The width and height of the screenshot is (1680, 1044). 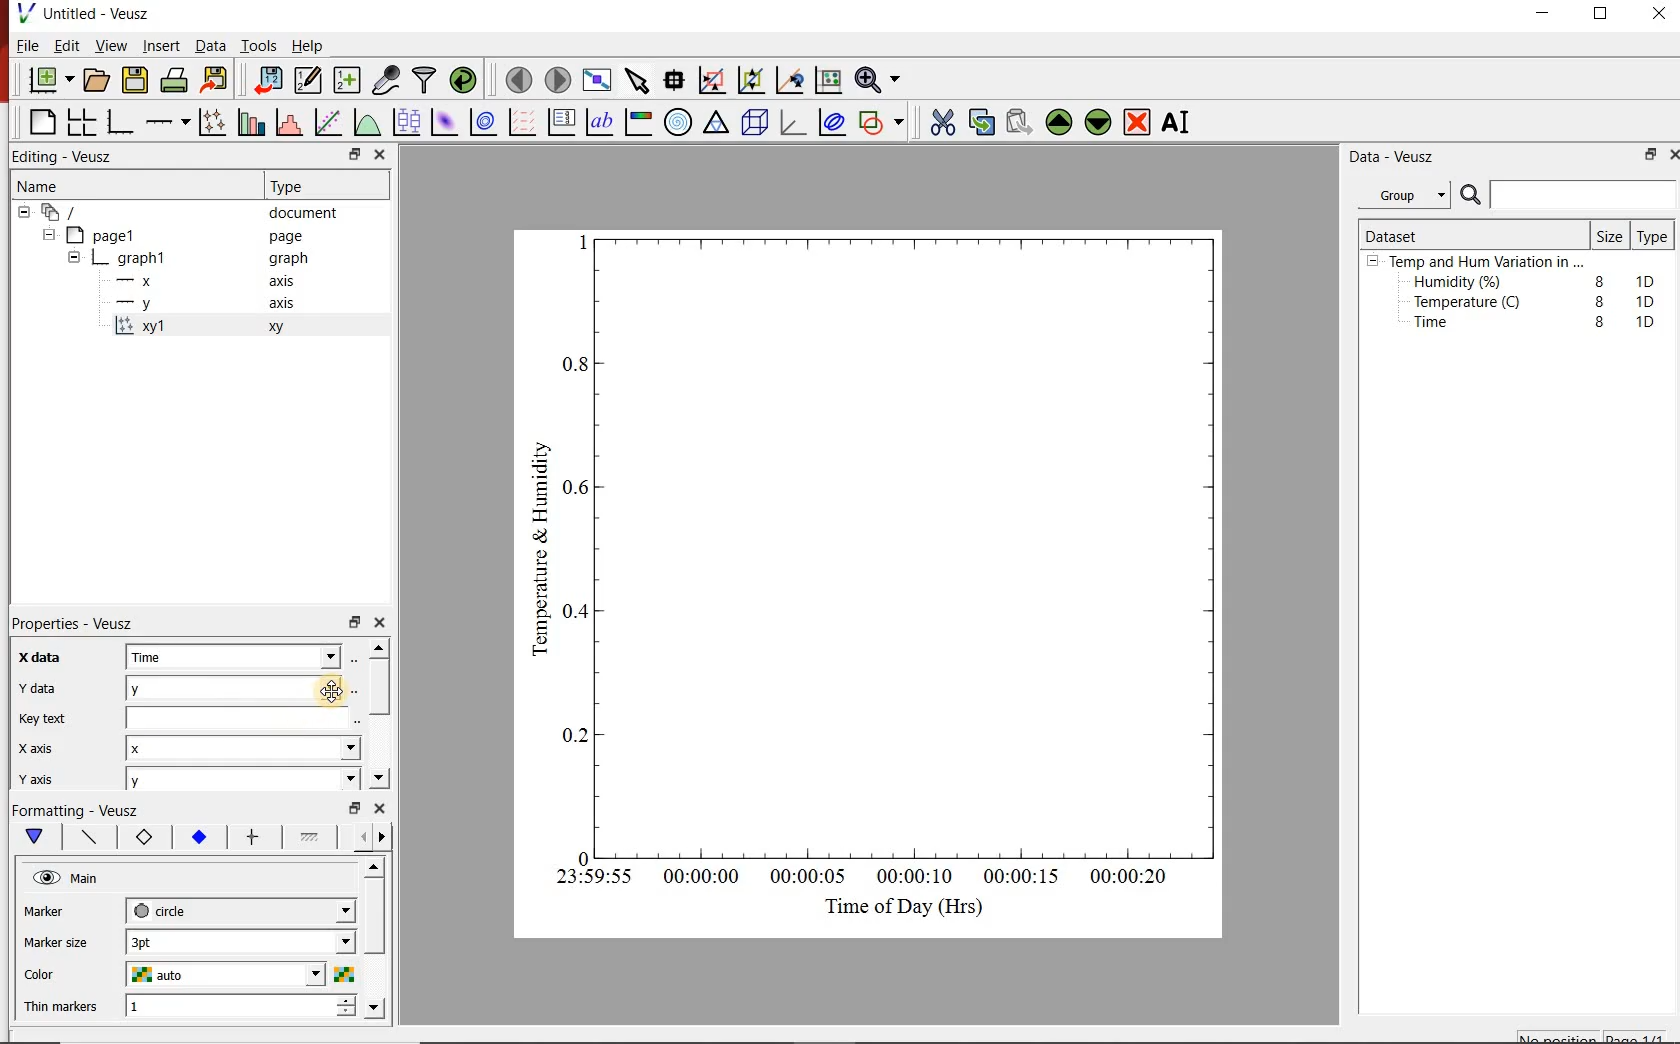 What do you see at coordinates (523, 122) in the screenshot?
I see `plot a vector field` at bounding box center [523, 122].